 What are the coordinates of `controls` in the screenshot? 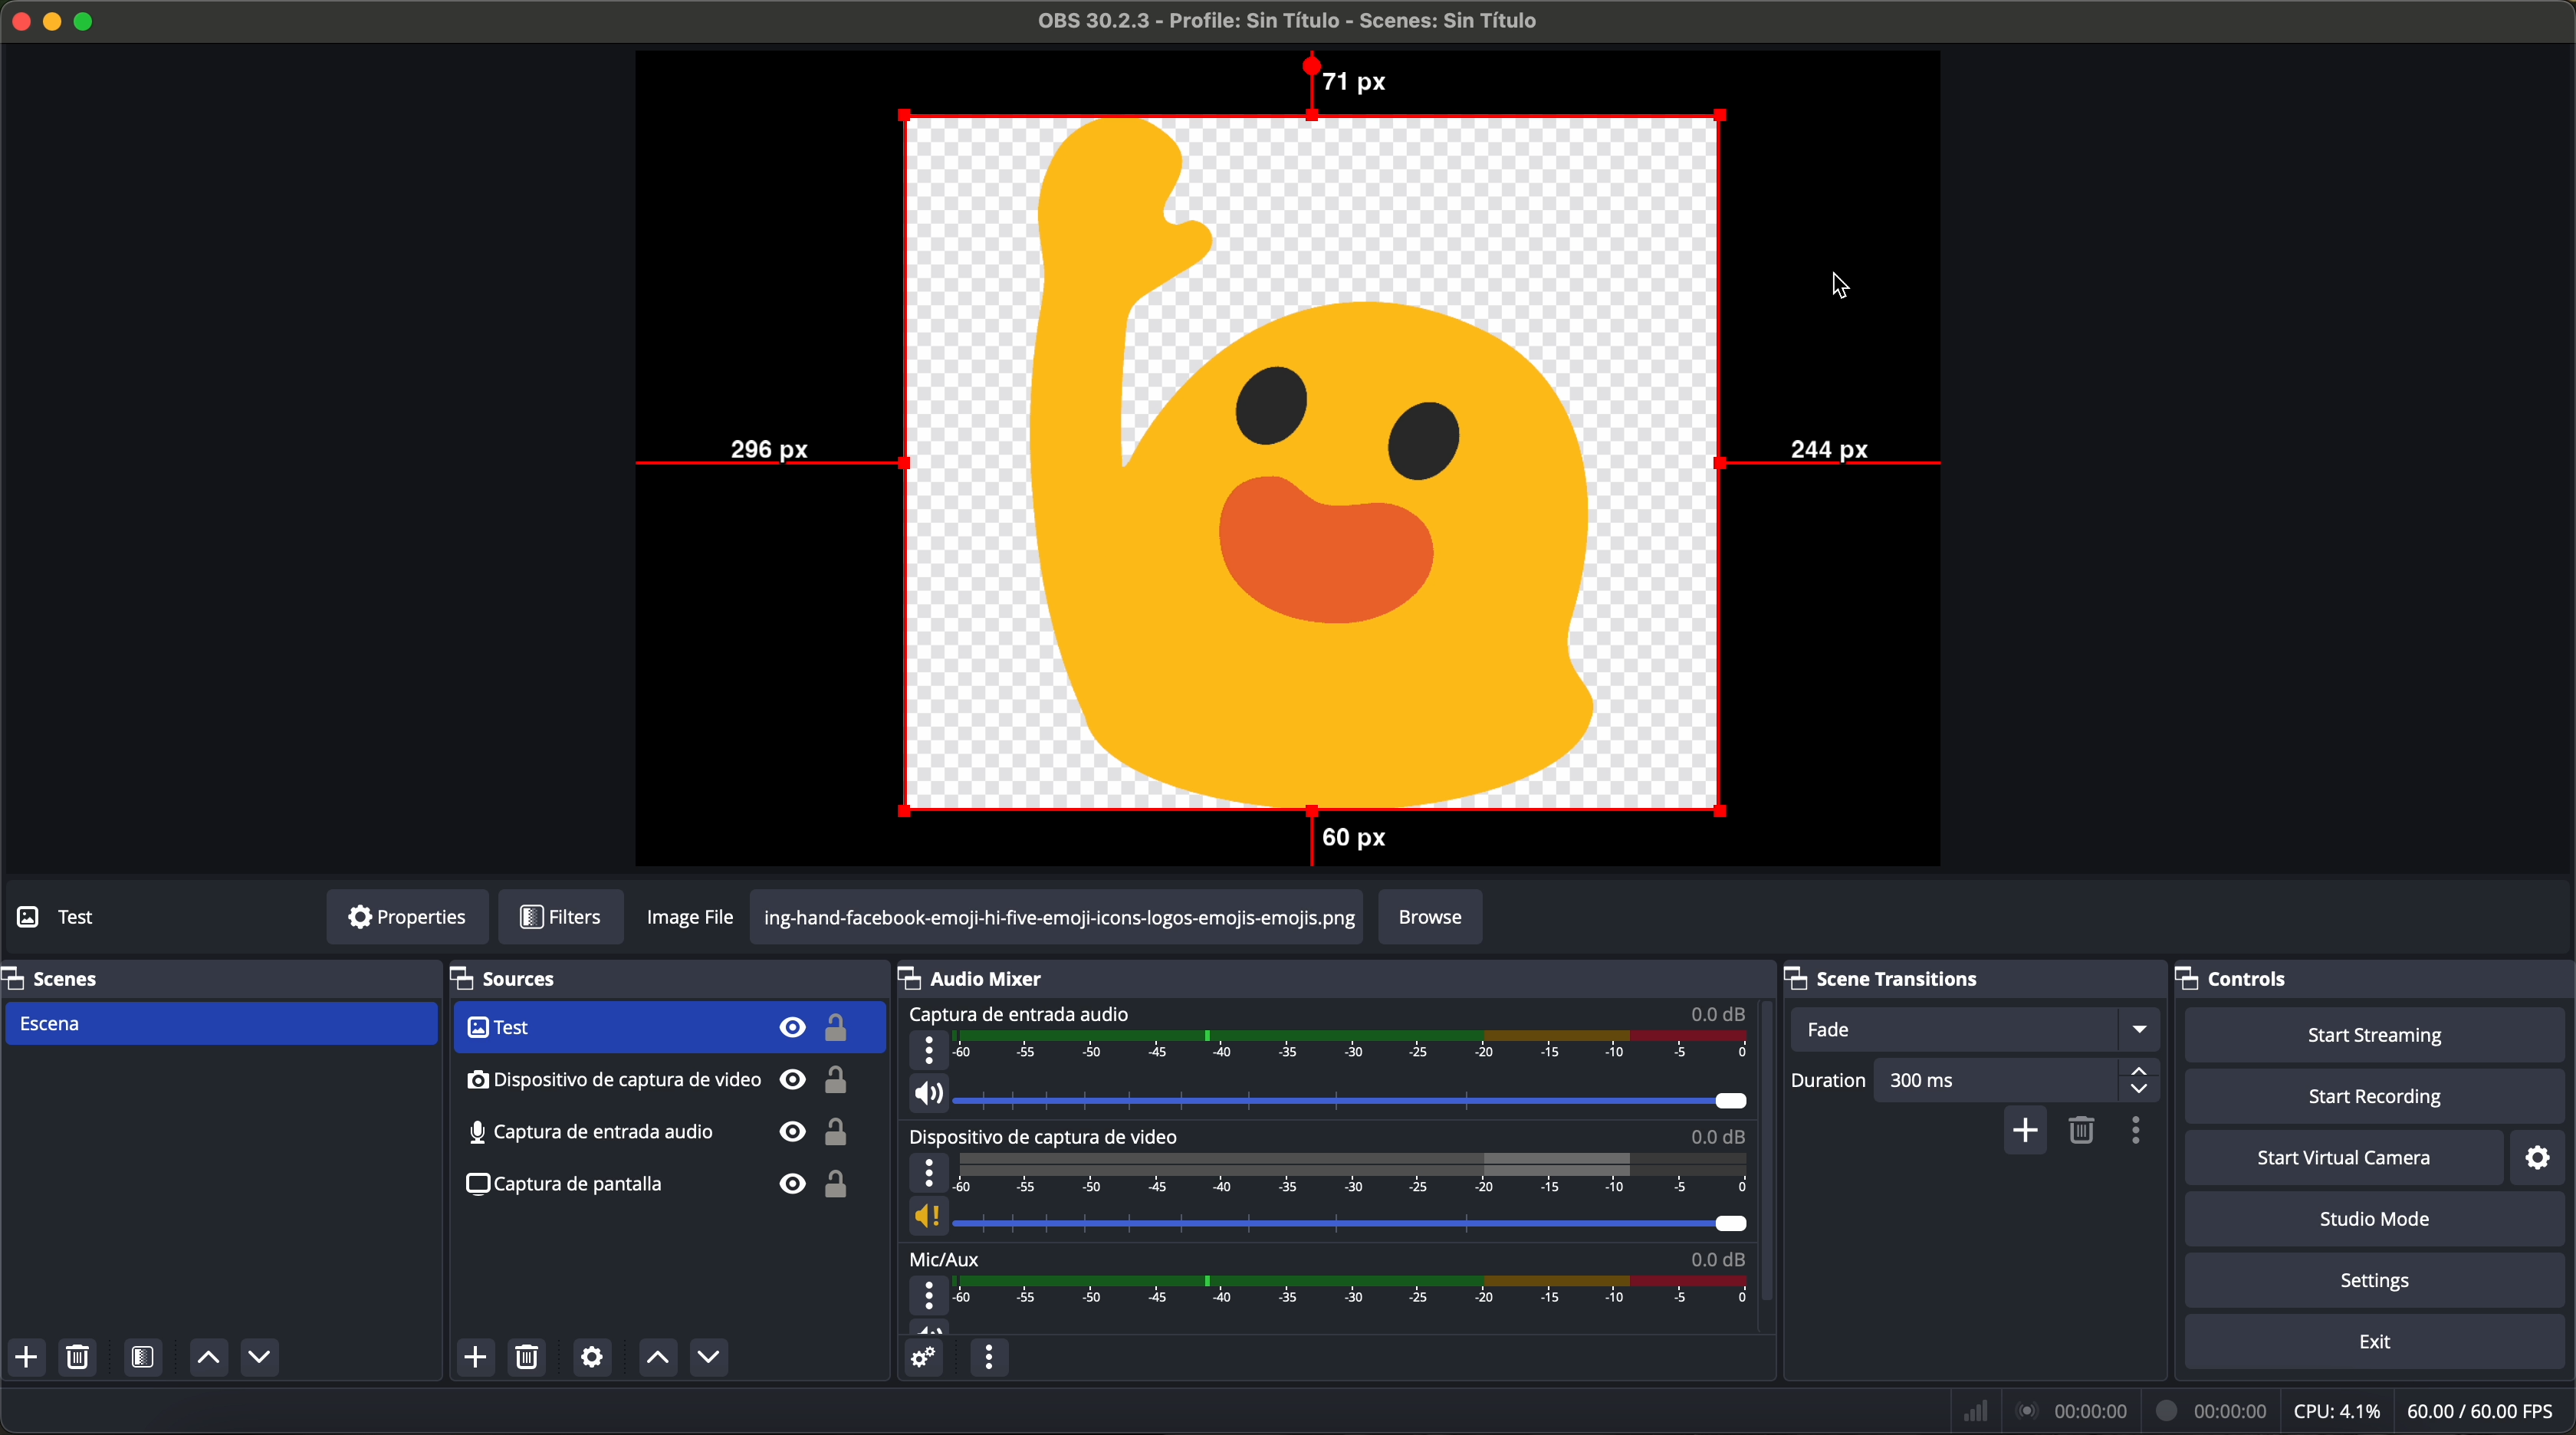 It's located at (2251, 974).